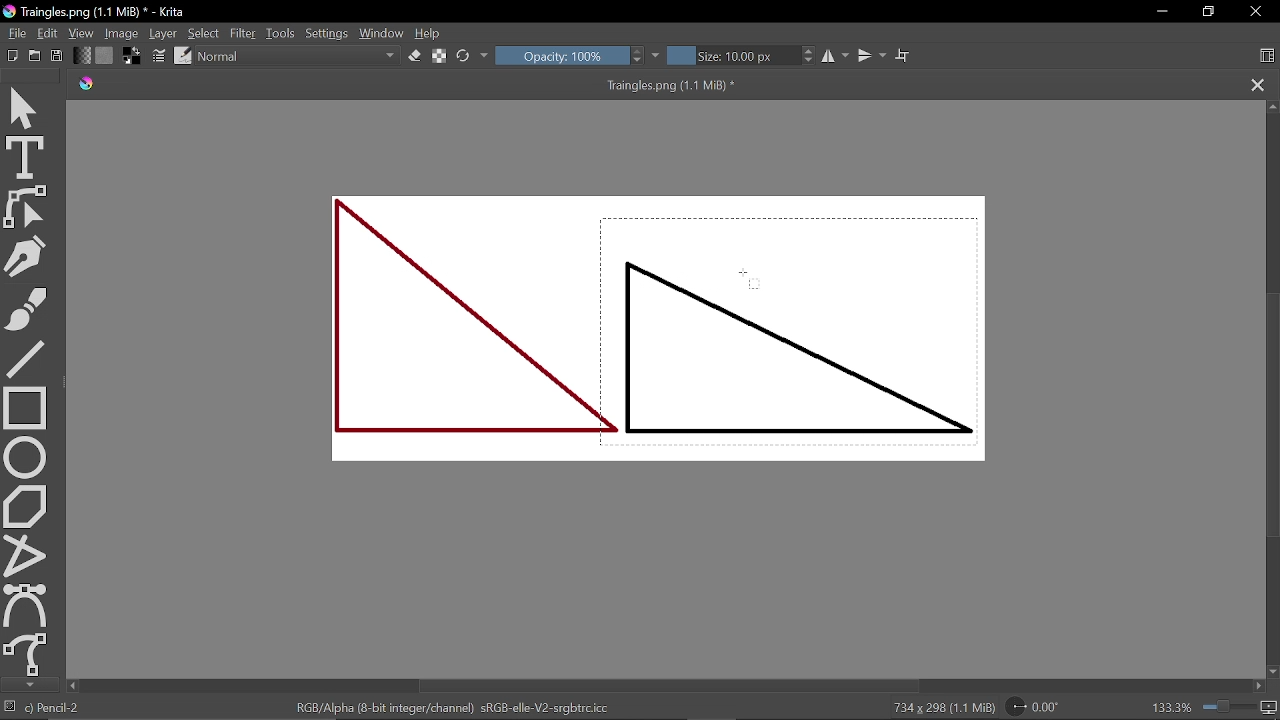  Describe the element at coordinates (25, 408) in the screenshot. I see `rectangle tool` at that location.